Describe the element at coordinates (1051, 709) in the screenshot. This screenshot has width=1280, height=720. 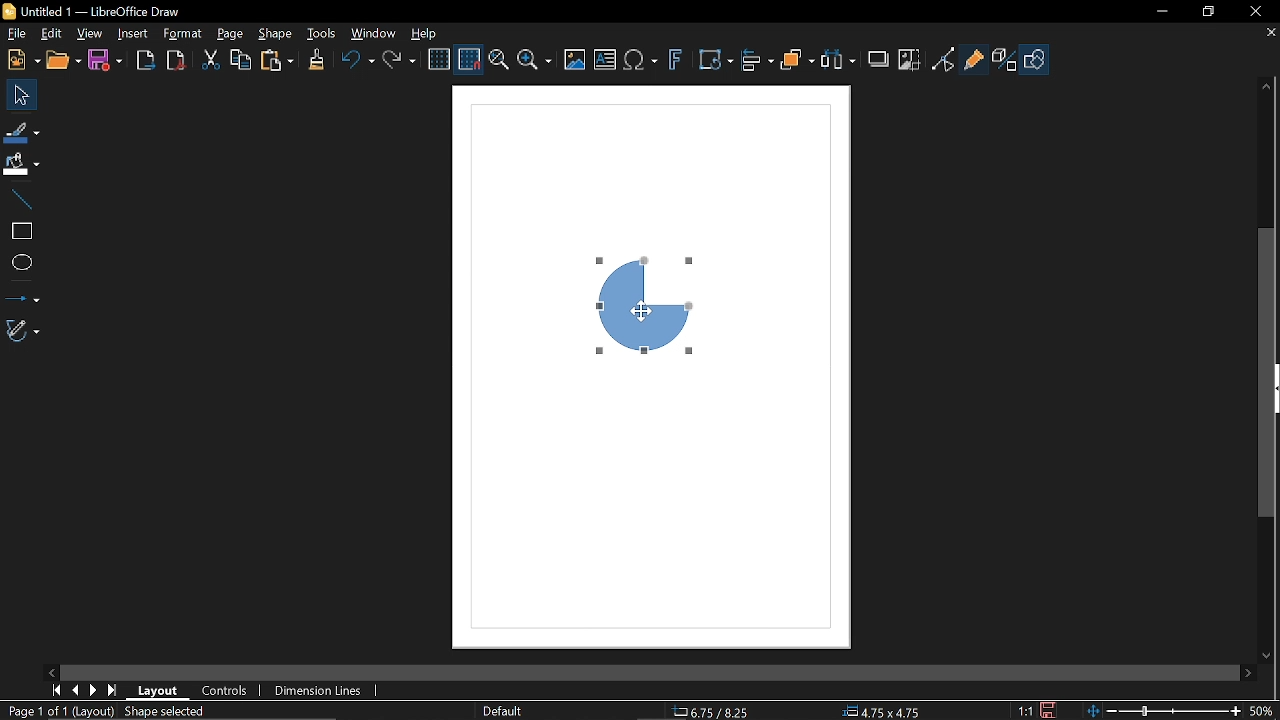
I see `Save` at that location.